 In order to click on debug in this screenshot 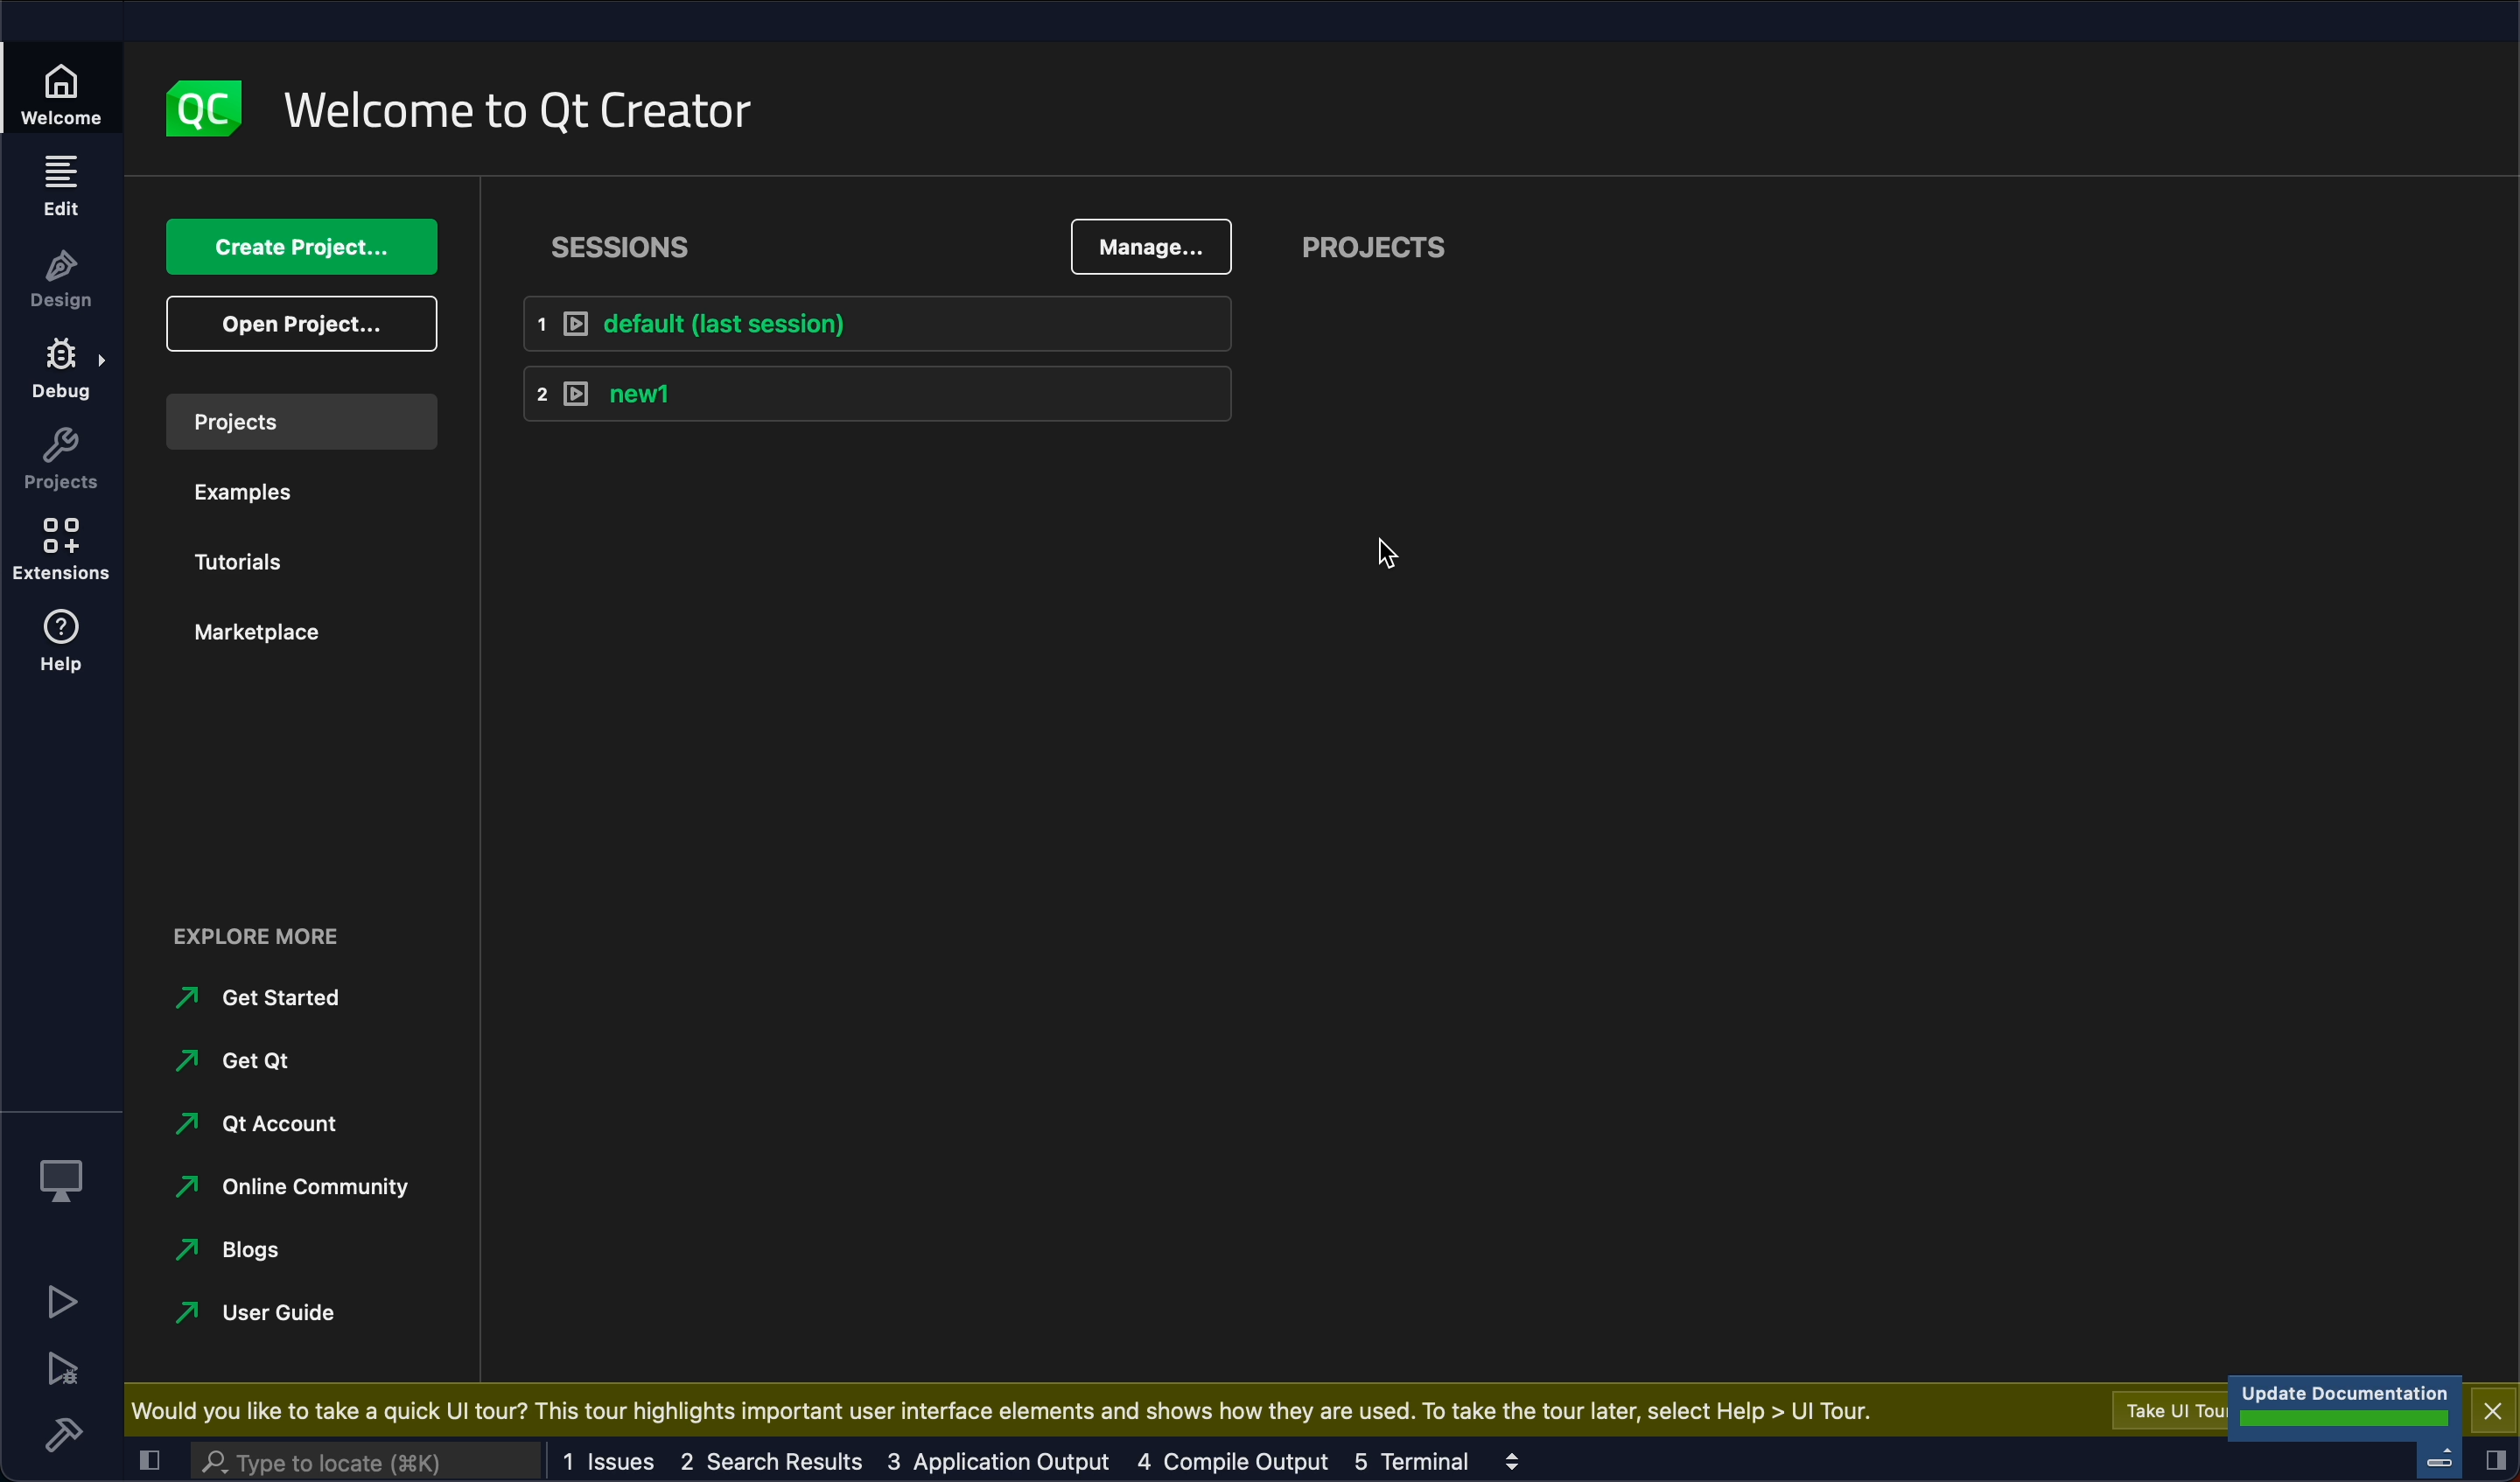, I will do `click(63, 373)`.